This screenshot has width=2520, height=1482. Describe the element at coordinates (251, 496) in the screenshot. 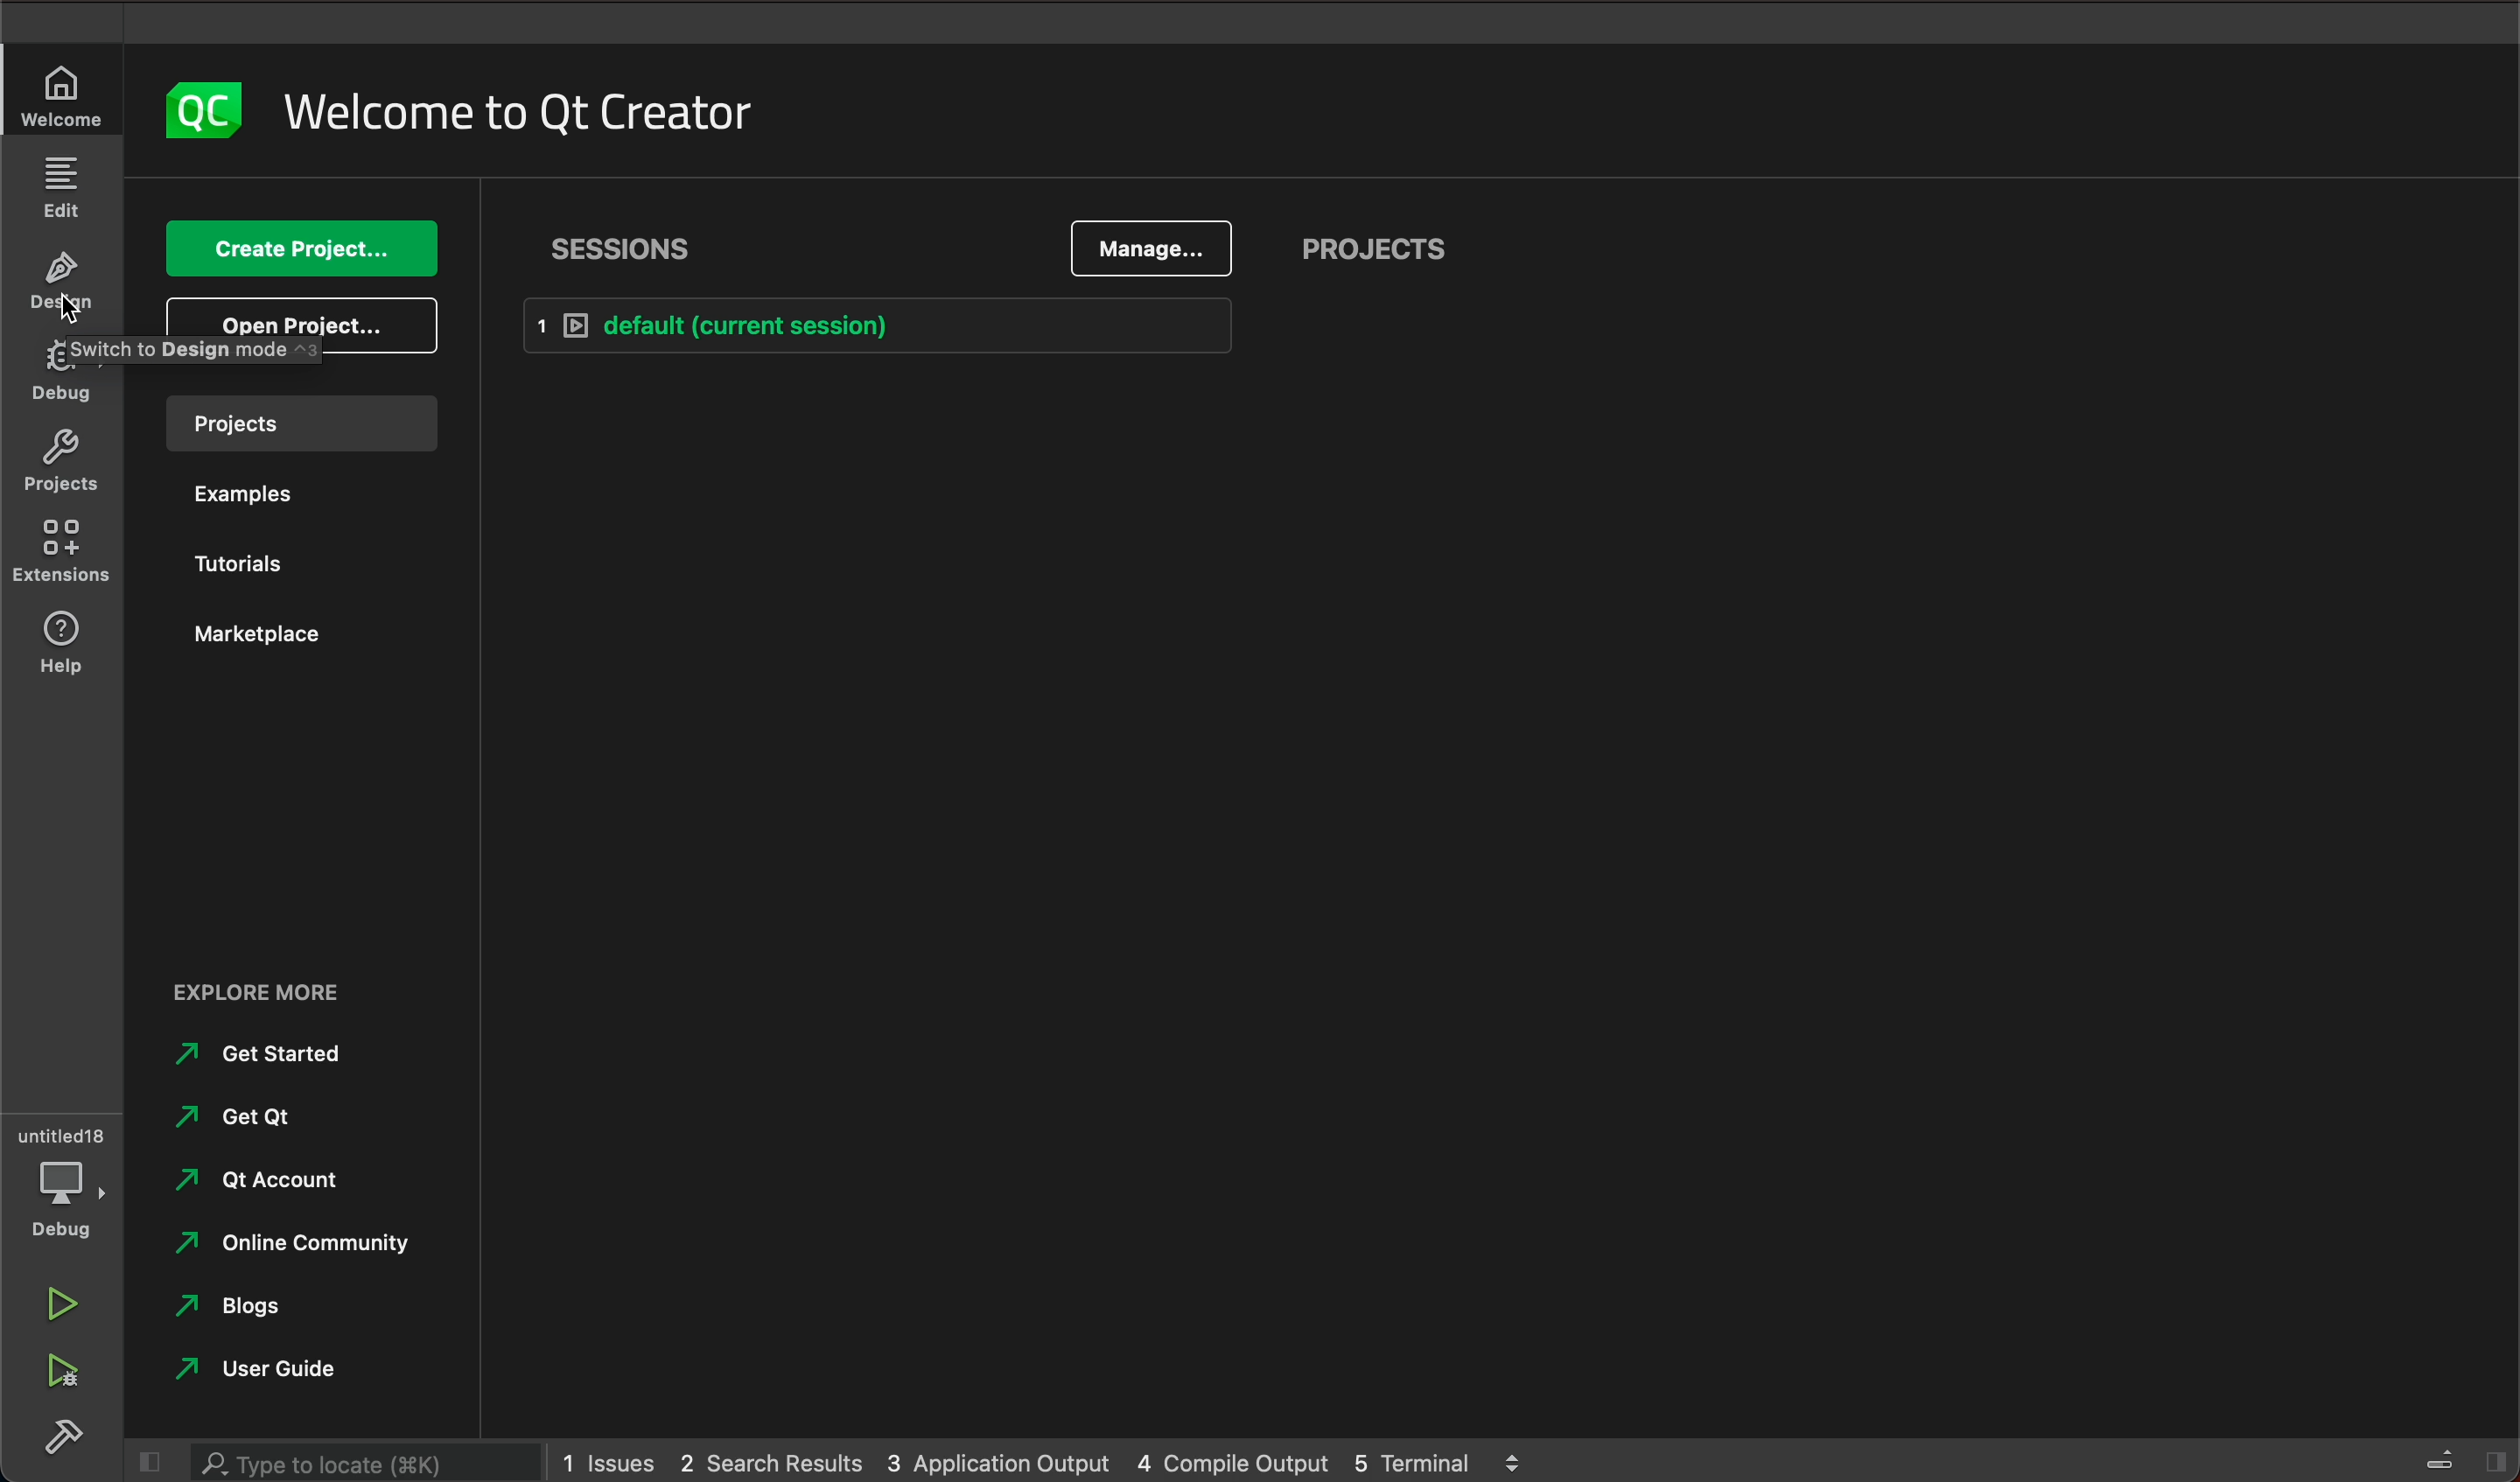

I see `examples` at that location.